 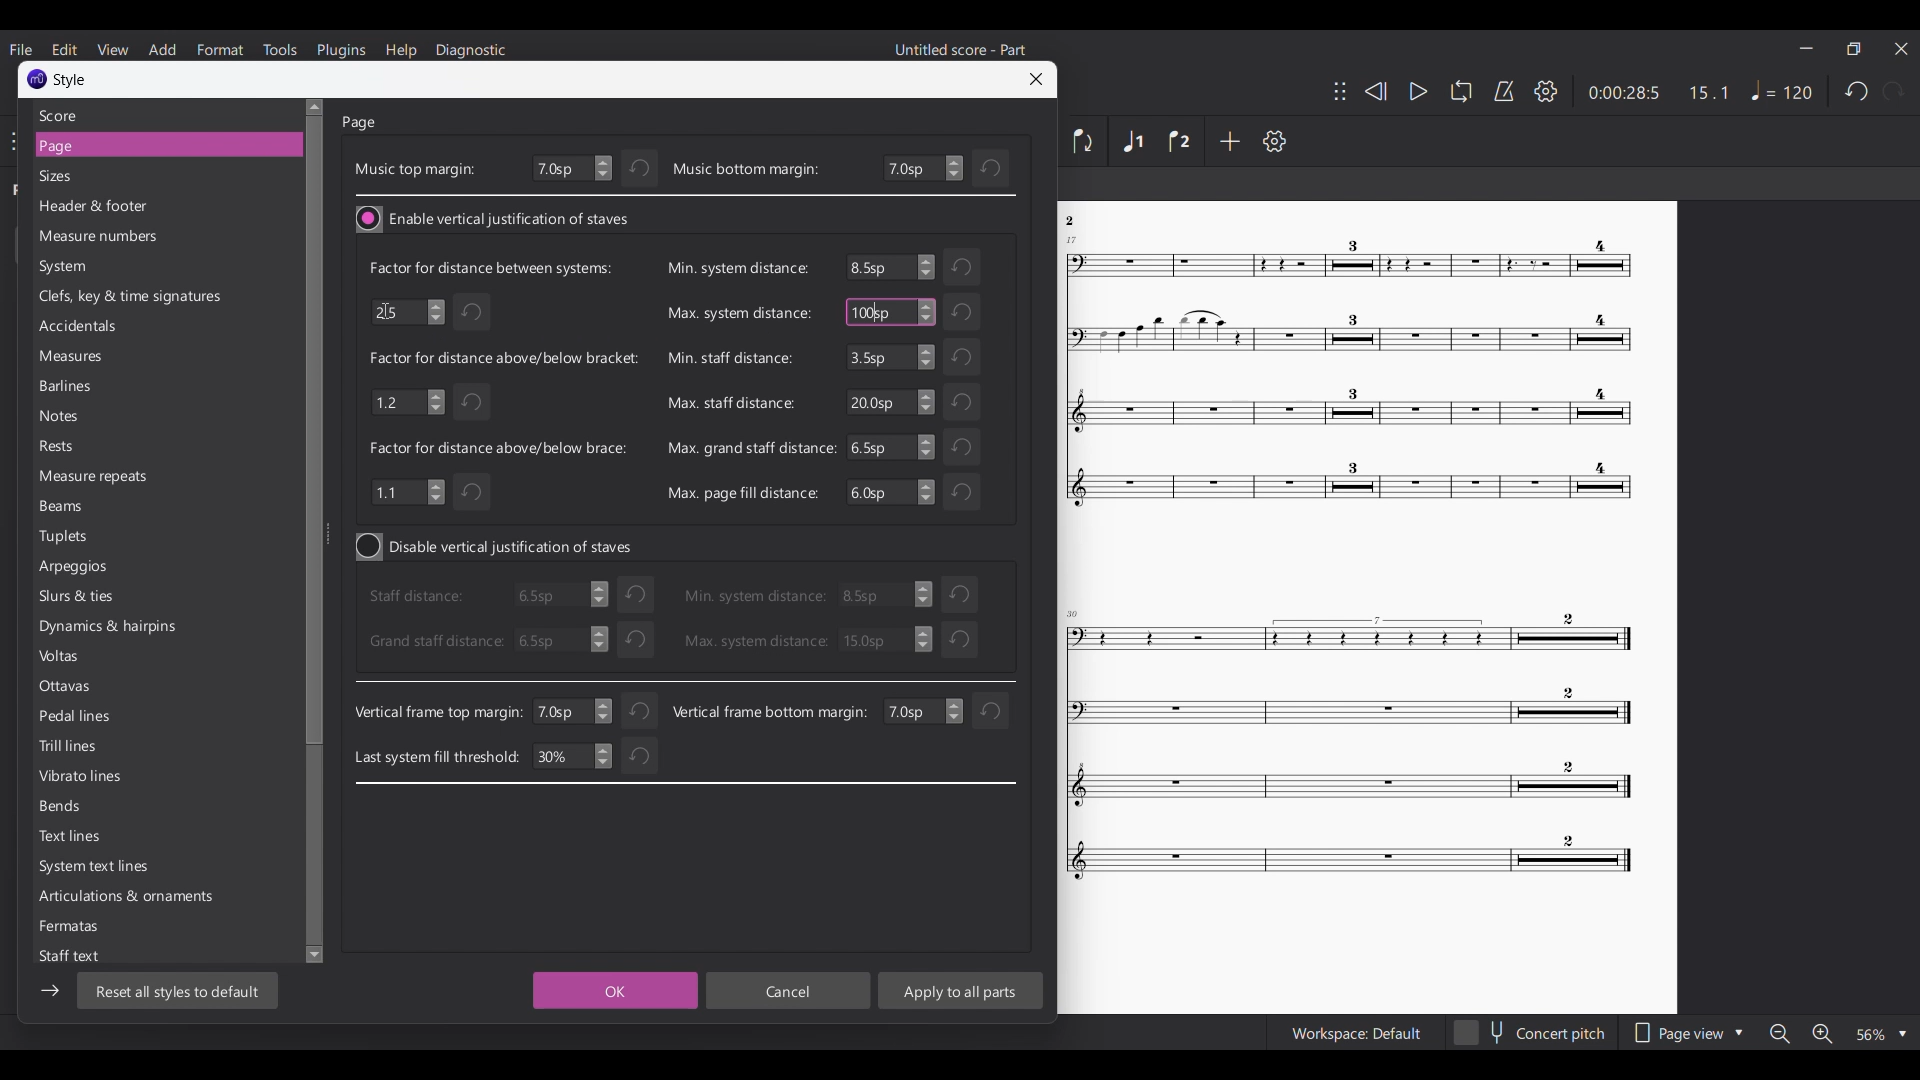 What do you see at coordinates (1350, 373) in the screenshot?
I see `` at bounding box center [1350, 373].